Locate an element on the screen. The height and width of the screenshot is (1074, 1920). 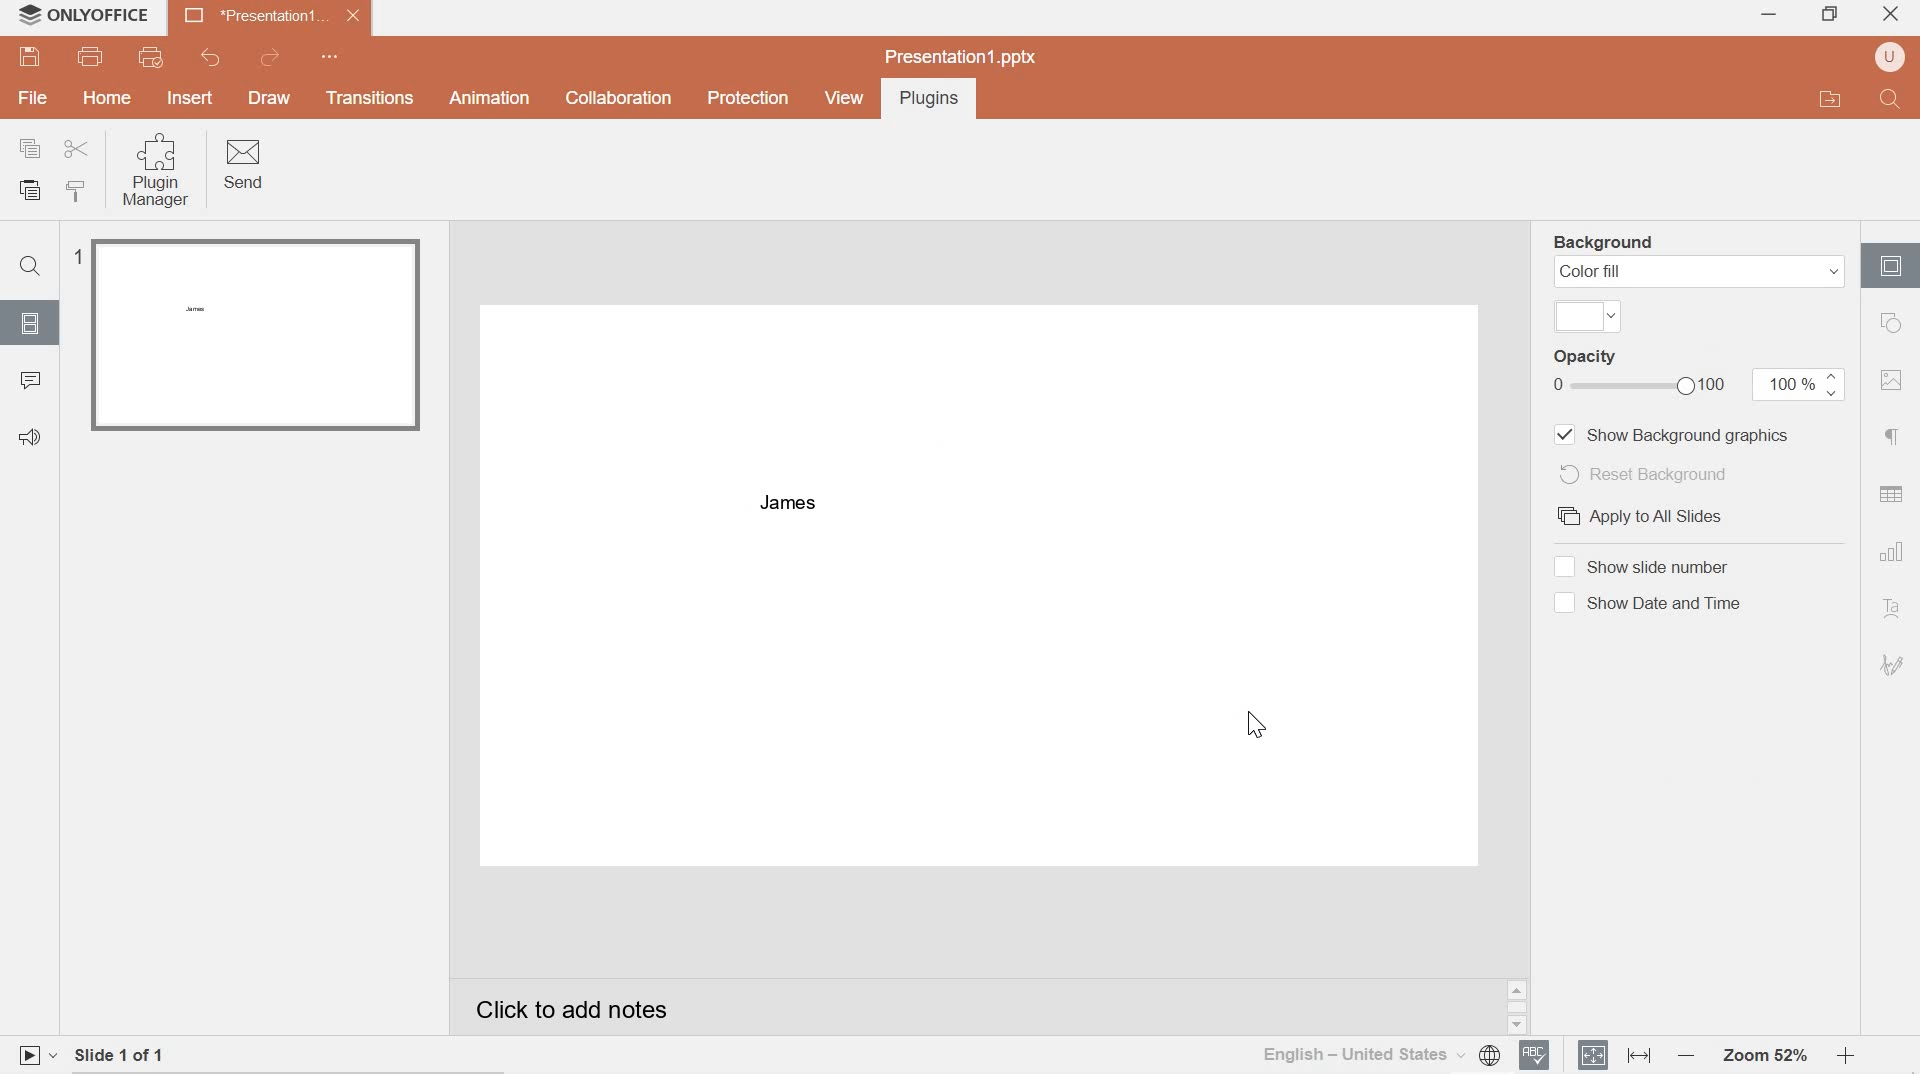
document language is located at coordinates (1381, 1053).